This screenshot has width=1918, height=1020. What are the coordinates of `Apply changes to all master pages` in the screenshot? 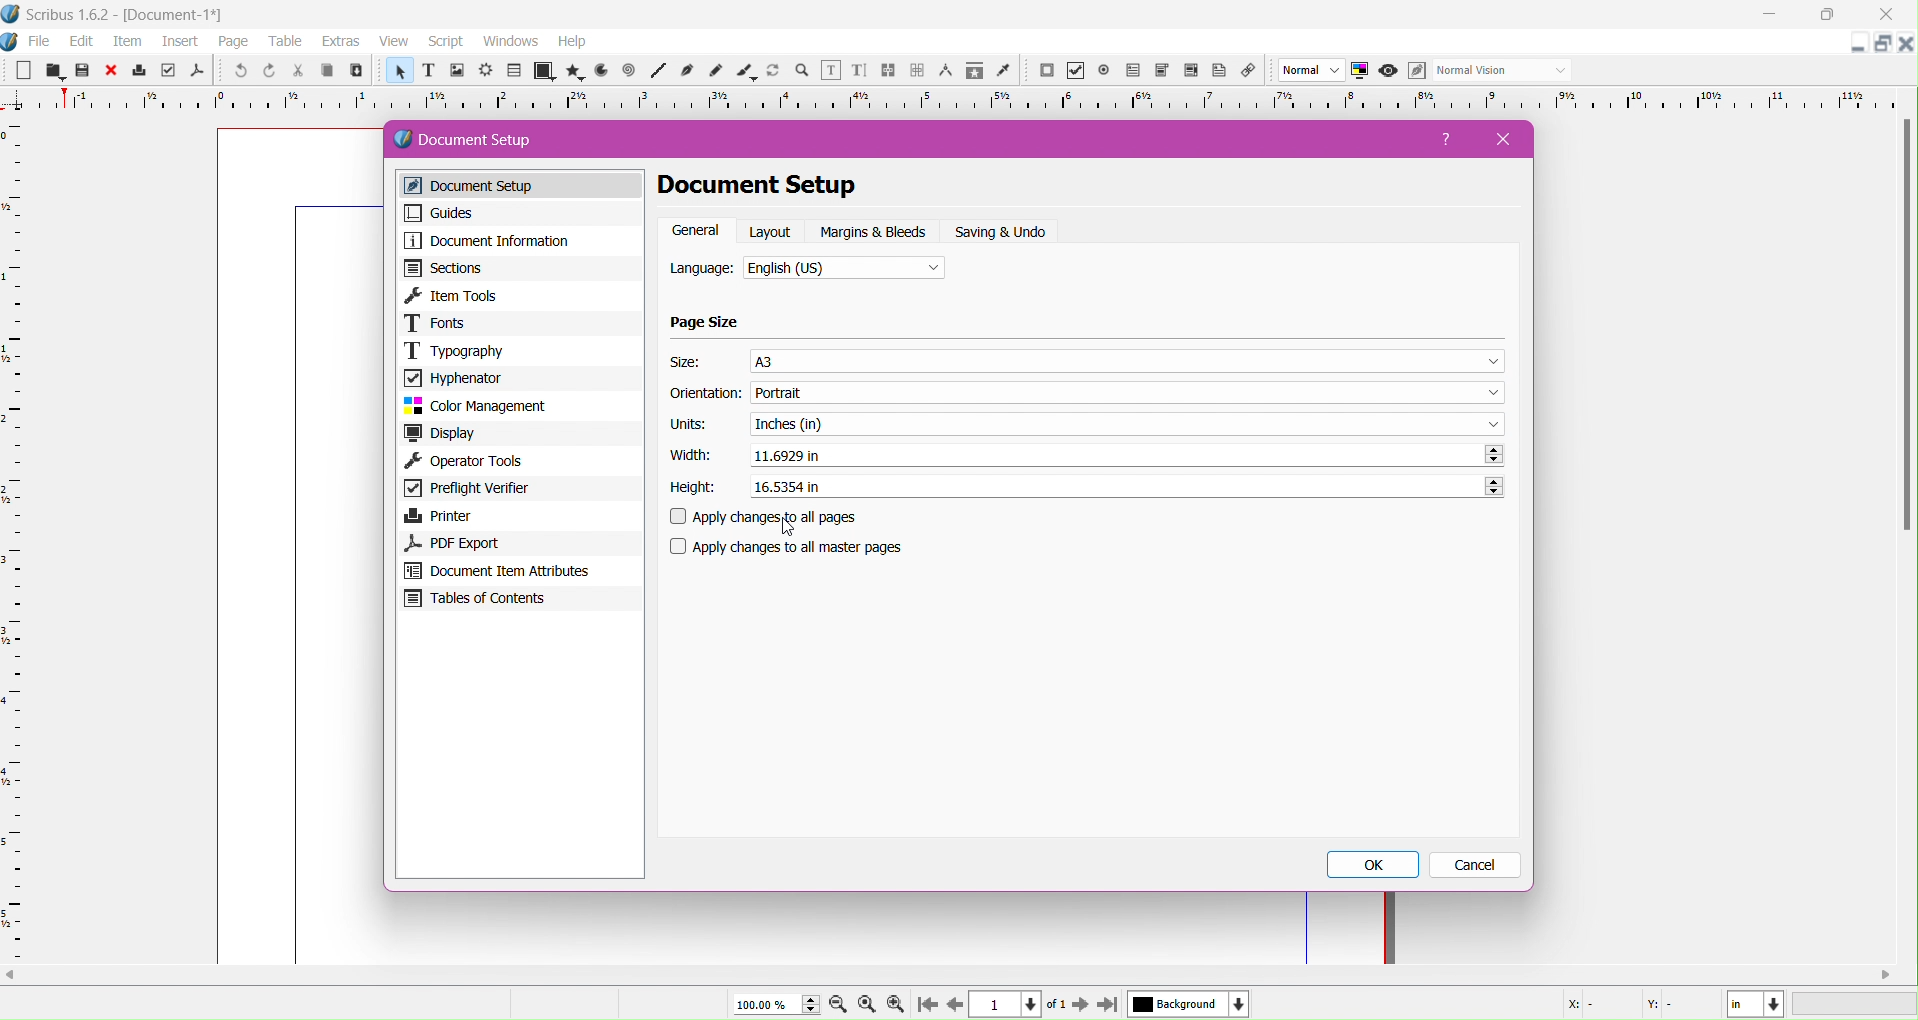 It's located at (799, 547).